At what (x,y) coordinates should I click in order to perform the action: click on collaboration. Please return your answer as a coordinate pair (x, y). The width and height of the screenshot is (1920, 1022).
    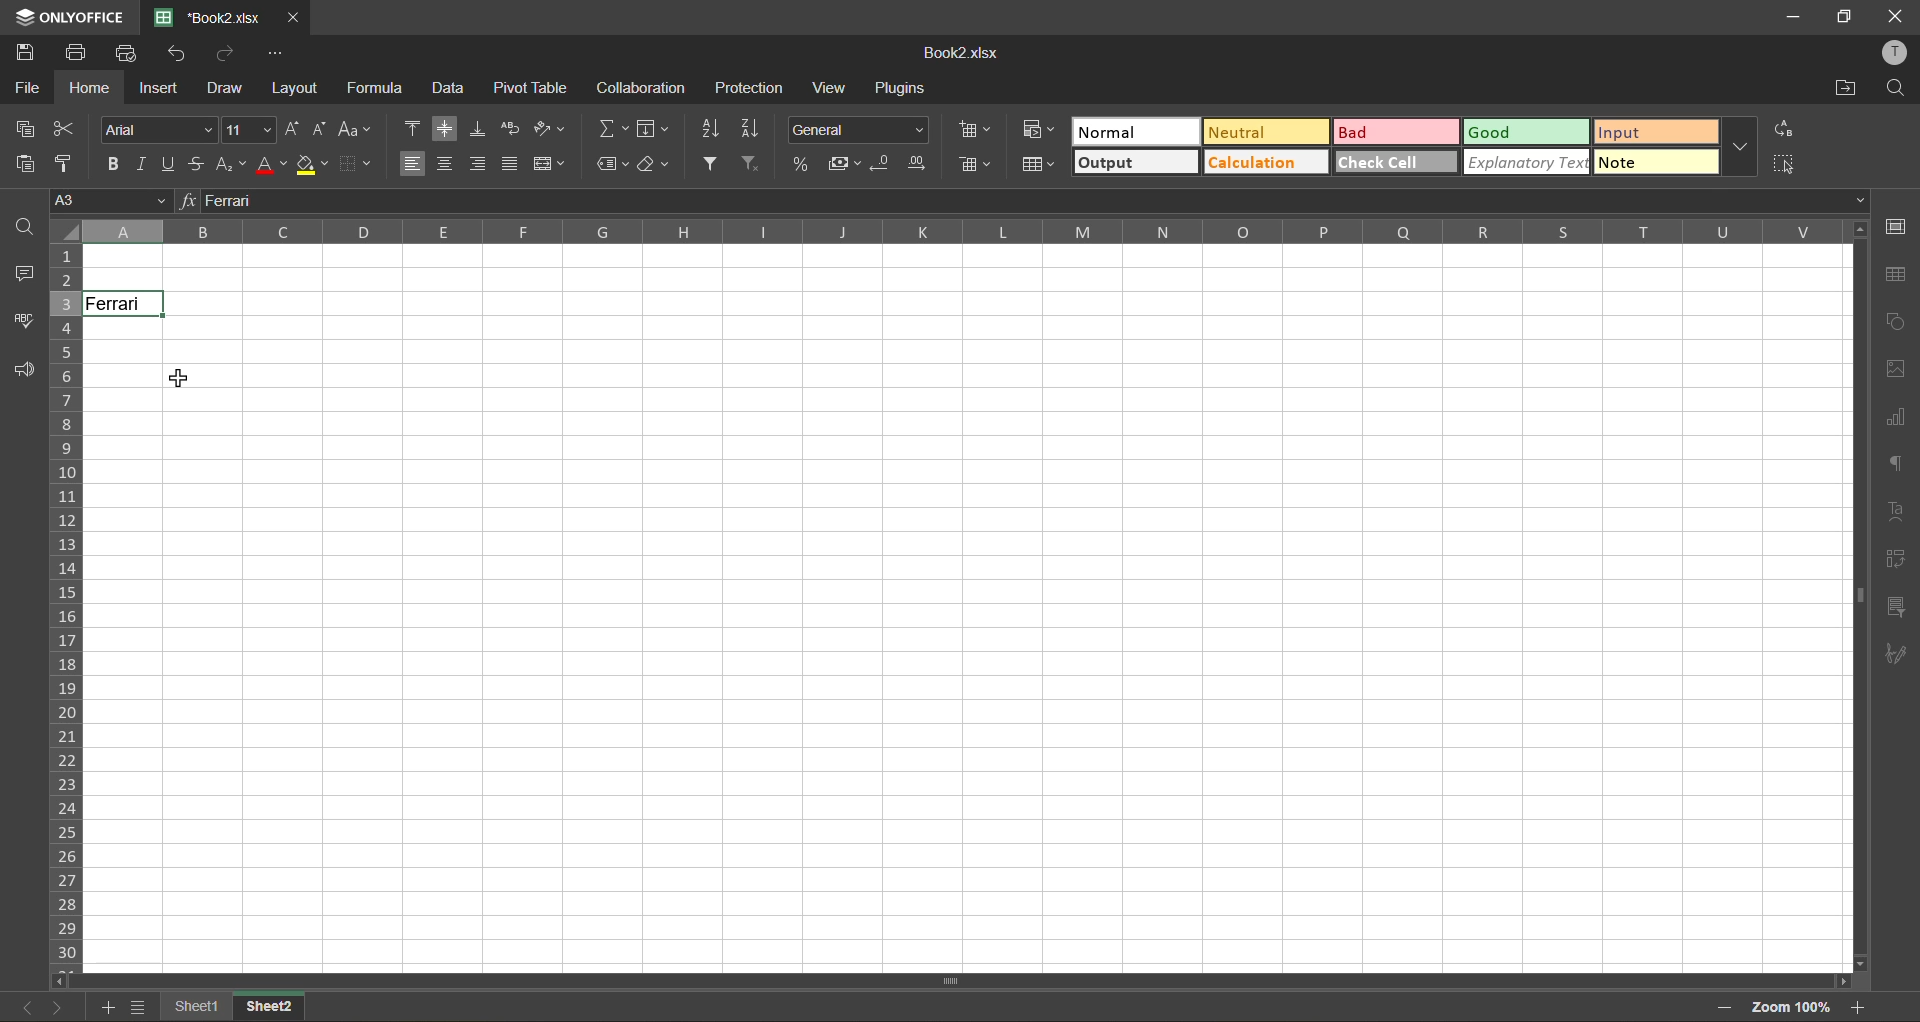
    Looking at the image, I should click on (642, 87).